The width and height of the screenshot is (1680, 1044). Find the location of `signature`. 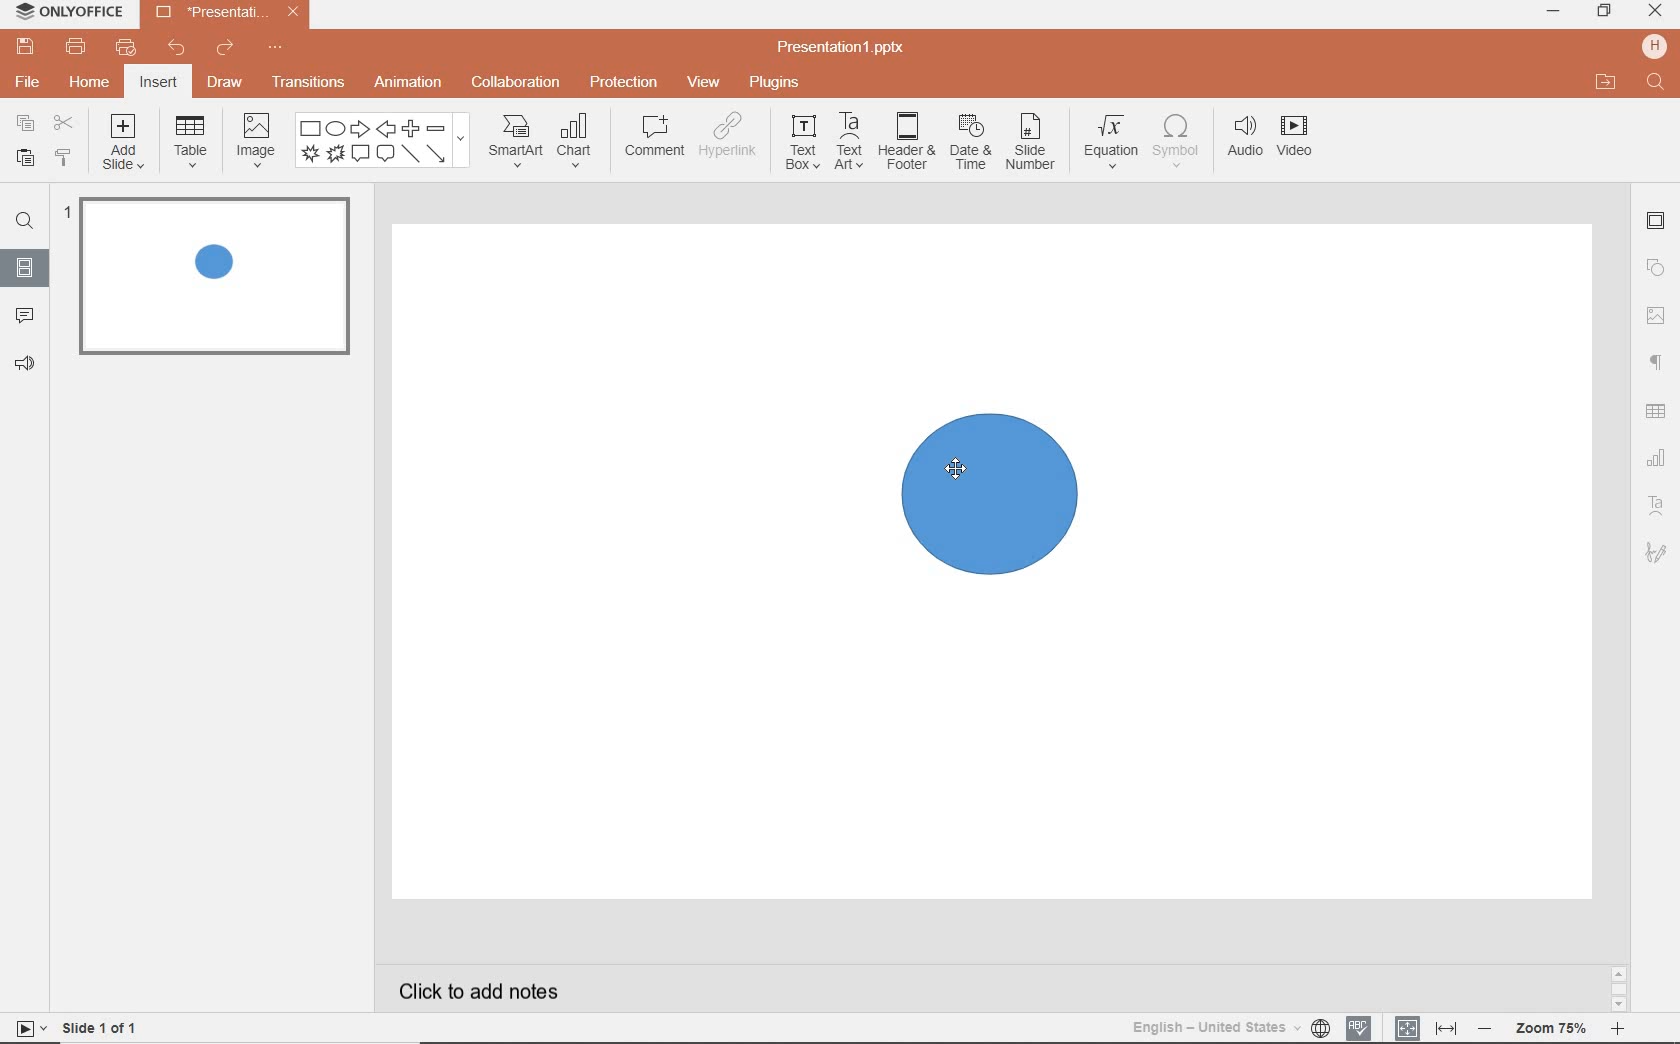

signature is located at coordinates (1655, 551).